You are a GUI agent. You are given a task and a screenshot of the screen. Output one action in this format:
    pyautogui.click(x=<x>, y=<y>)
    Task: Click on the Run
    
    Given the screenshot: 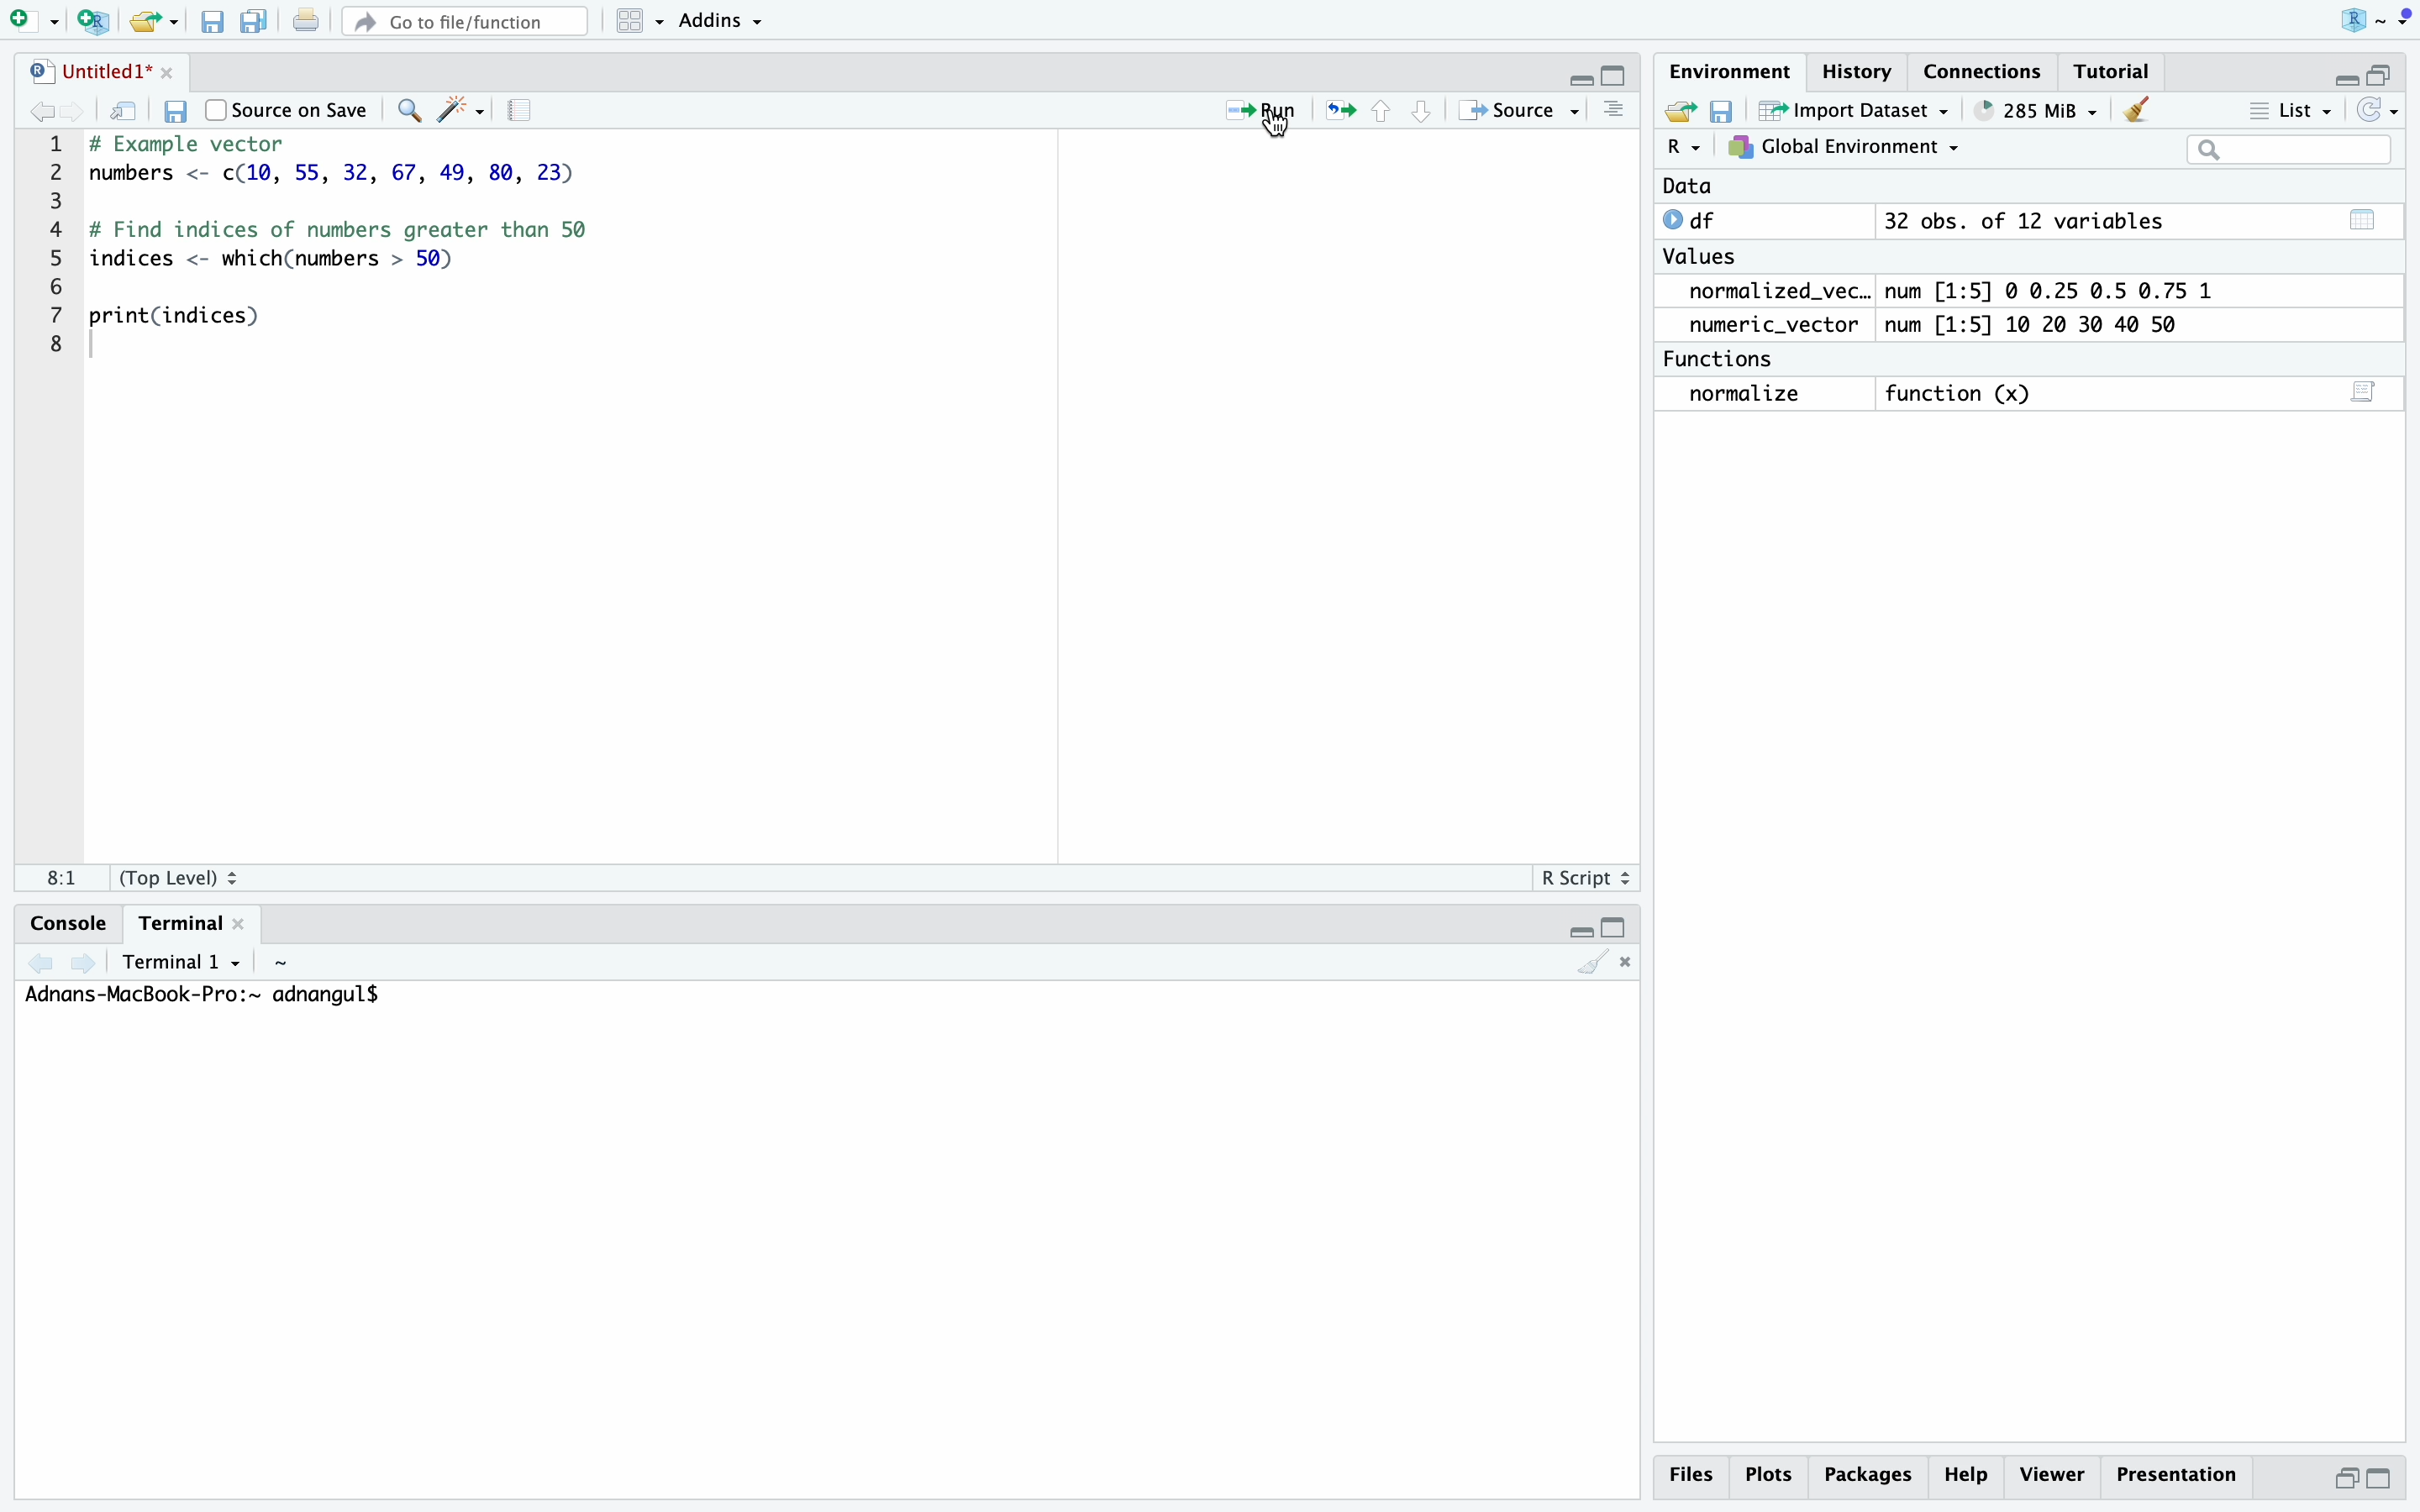 What is the action you would take?
    pyautogui.click(x=1247, y=107)
    